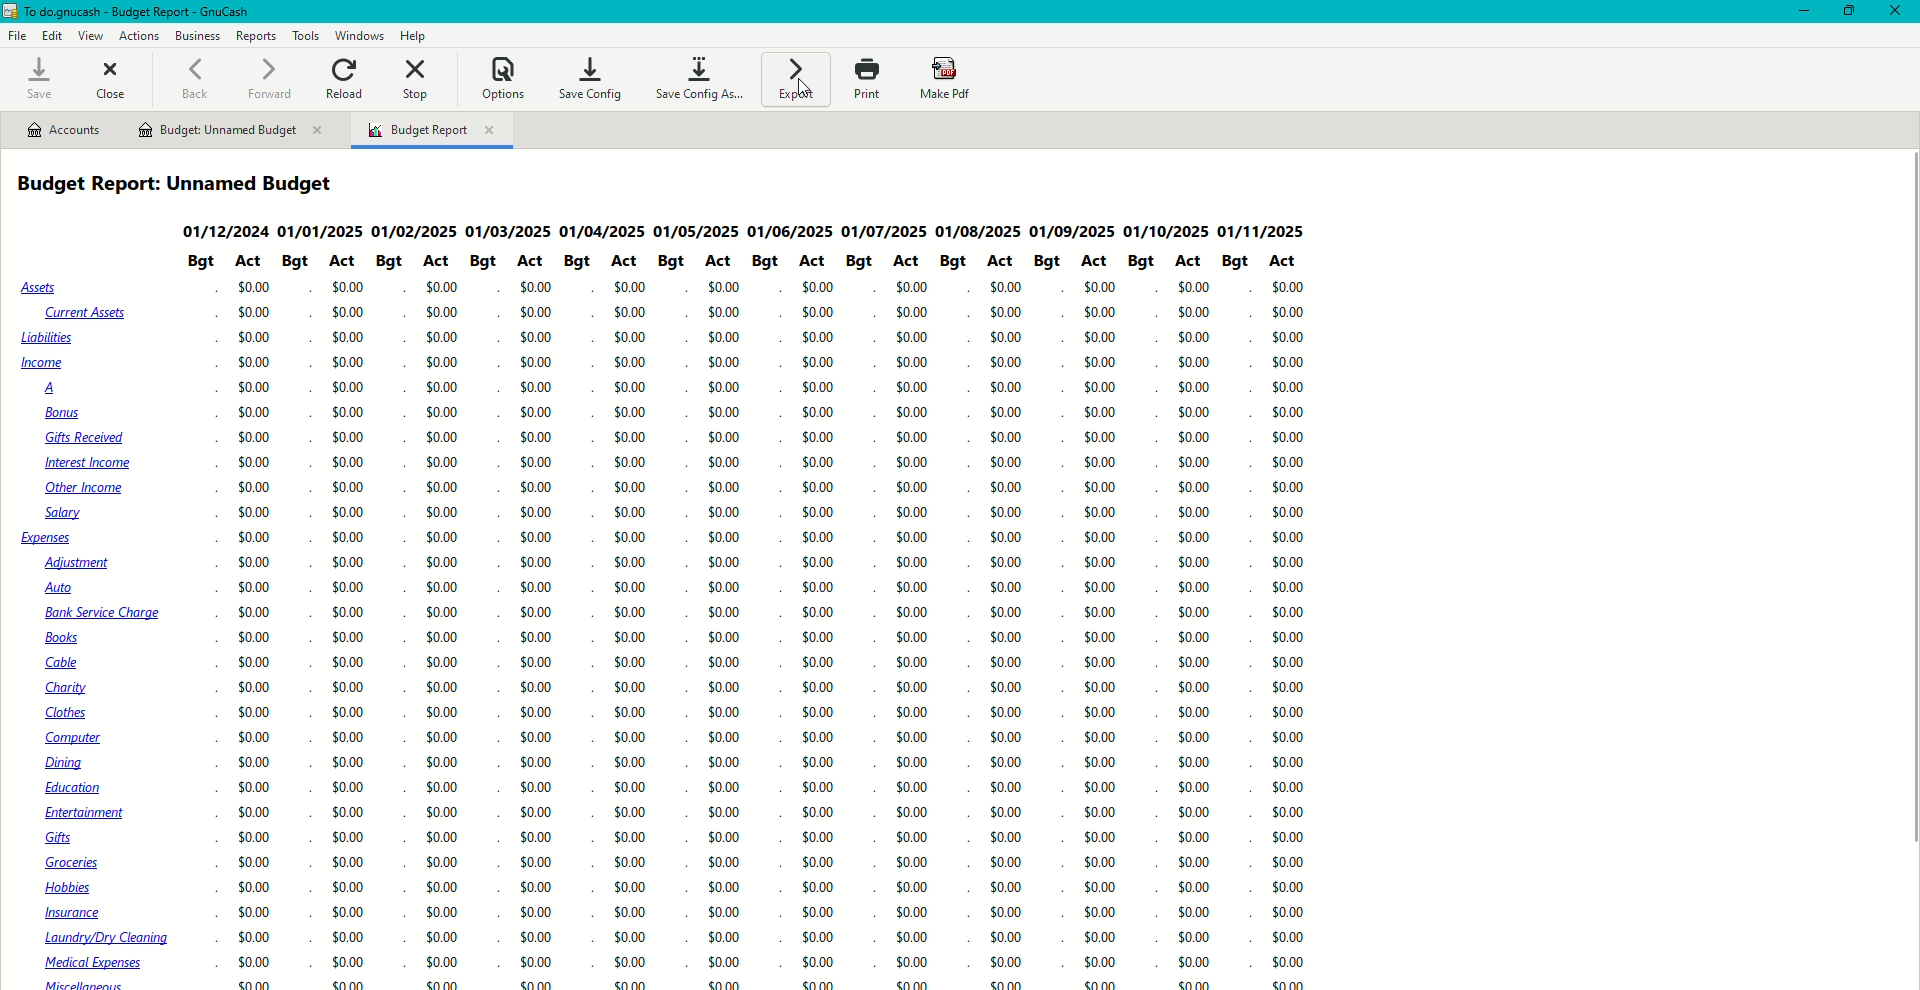 Image resolution: width=1920 pixels, height=990 pixels. Describe the element at coordinates (636, 690) in the screenshot. I see `$0.00` at that location.